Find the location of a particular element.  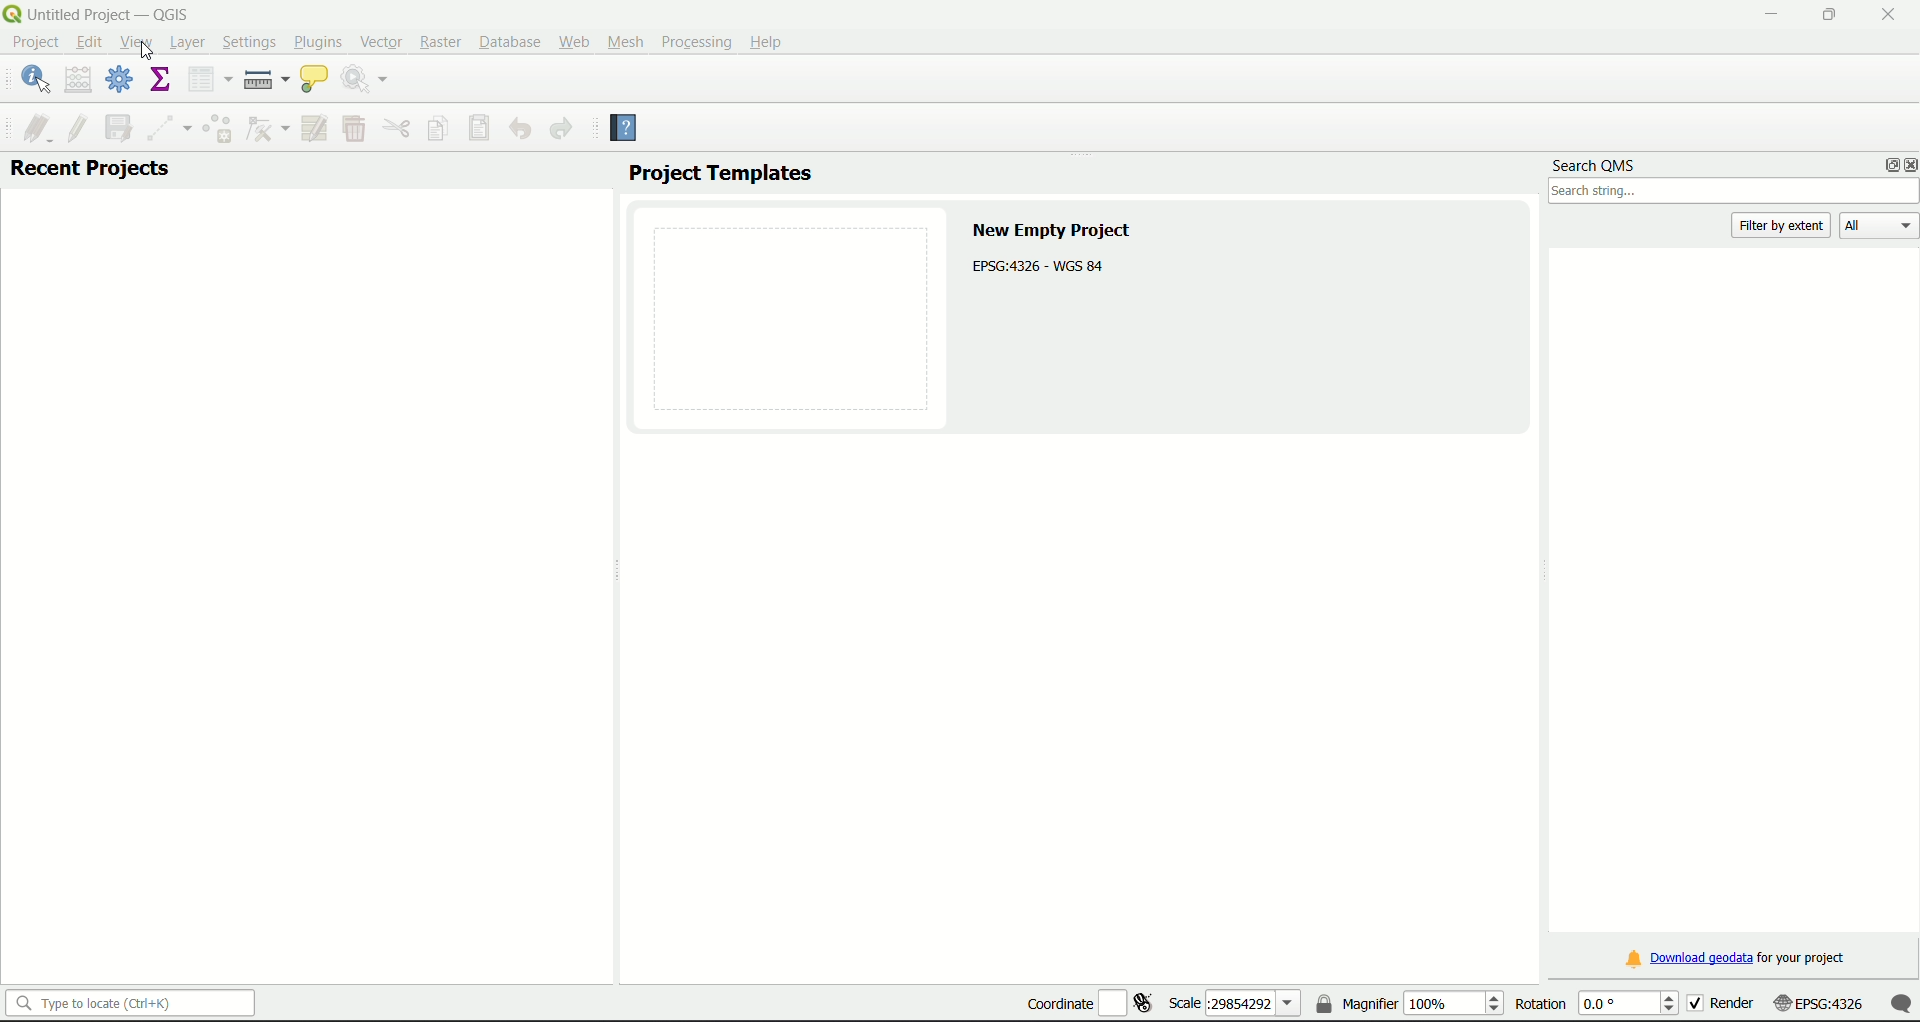

Digitize with segment is located at coordinates (167, 128).